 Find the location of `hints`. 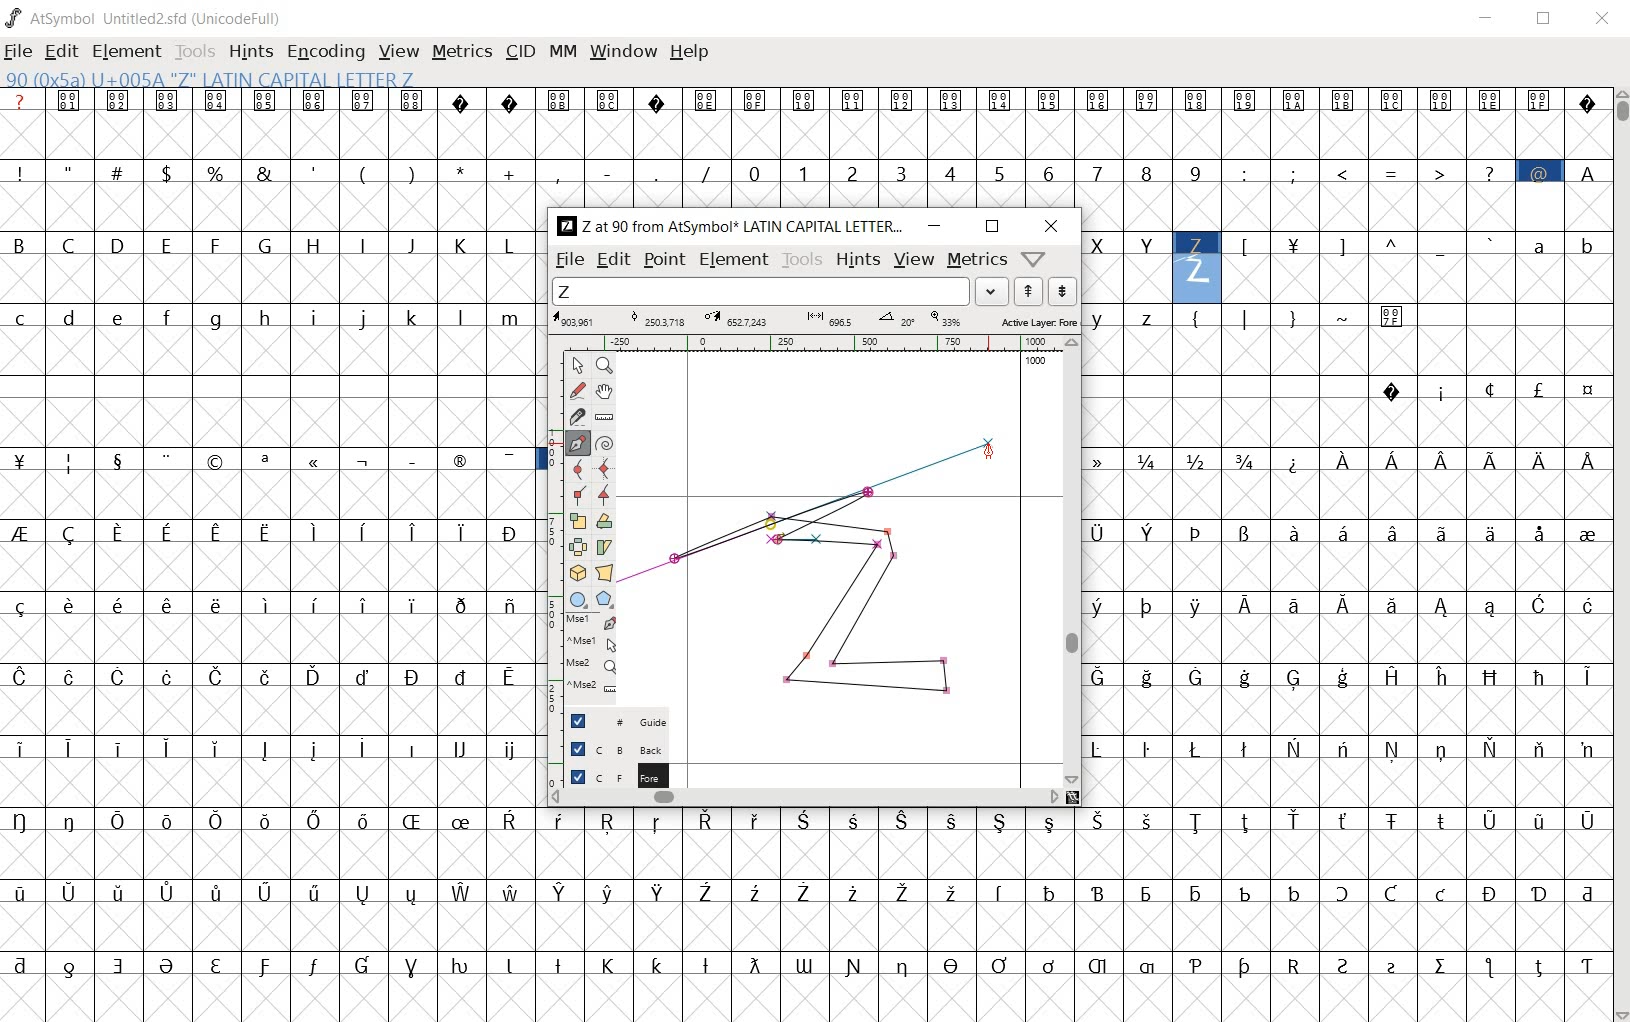

hints is located at coordinates (251, 53).